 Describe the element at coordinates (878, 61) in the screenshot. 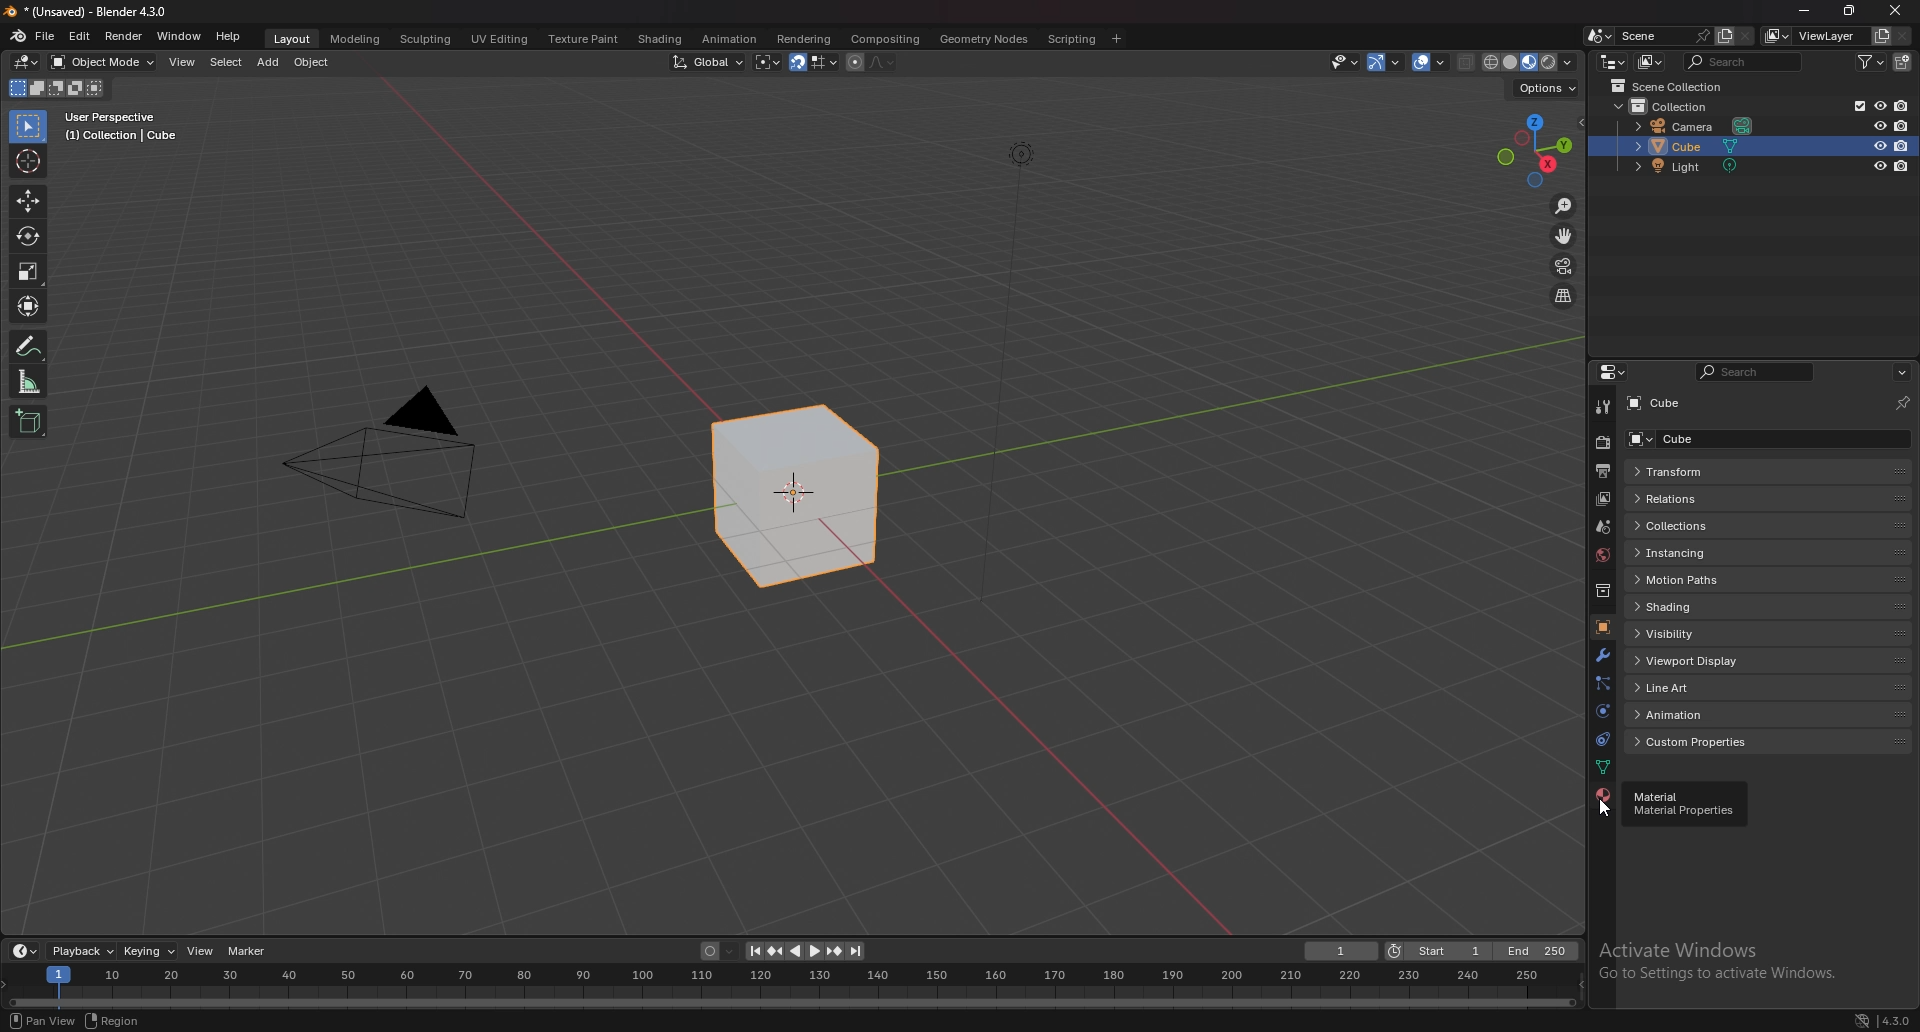

I see `proportional editing fall off` at that location.